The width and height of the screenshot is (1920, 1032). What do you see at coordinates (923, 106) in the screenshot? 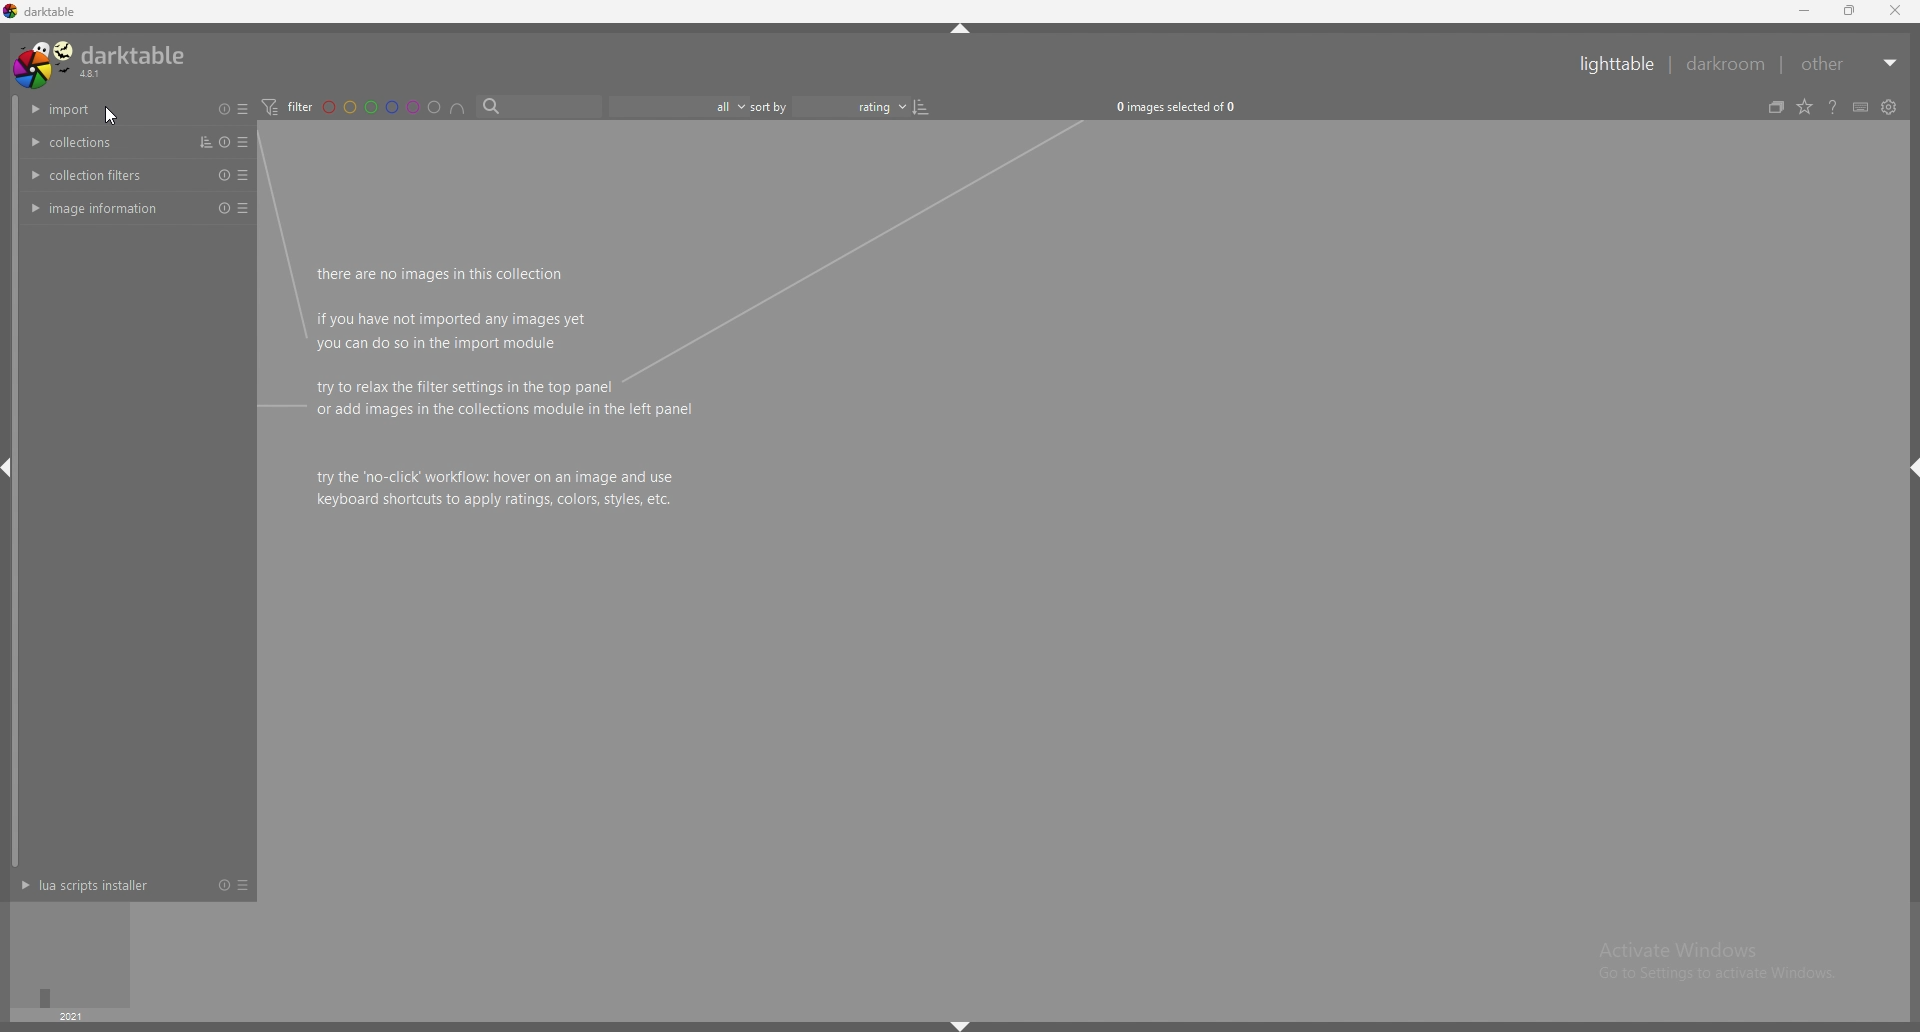
I see `reserve sort order` at bounding box center [923, 106].